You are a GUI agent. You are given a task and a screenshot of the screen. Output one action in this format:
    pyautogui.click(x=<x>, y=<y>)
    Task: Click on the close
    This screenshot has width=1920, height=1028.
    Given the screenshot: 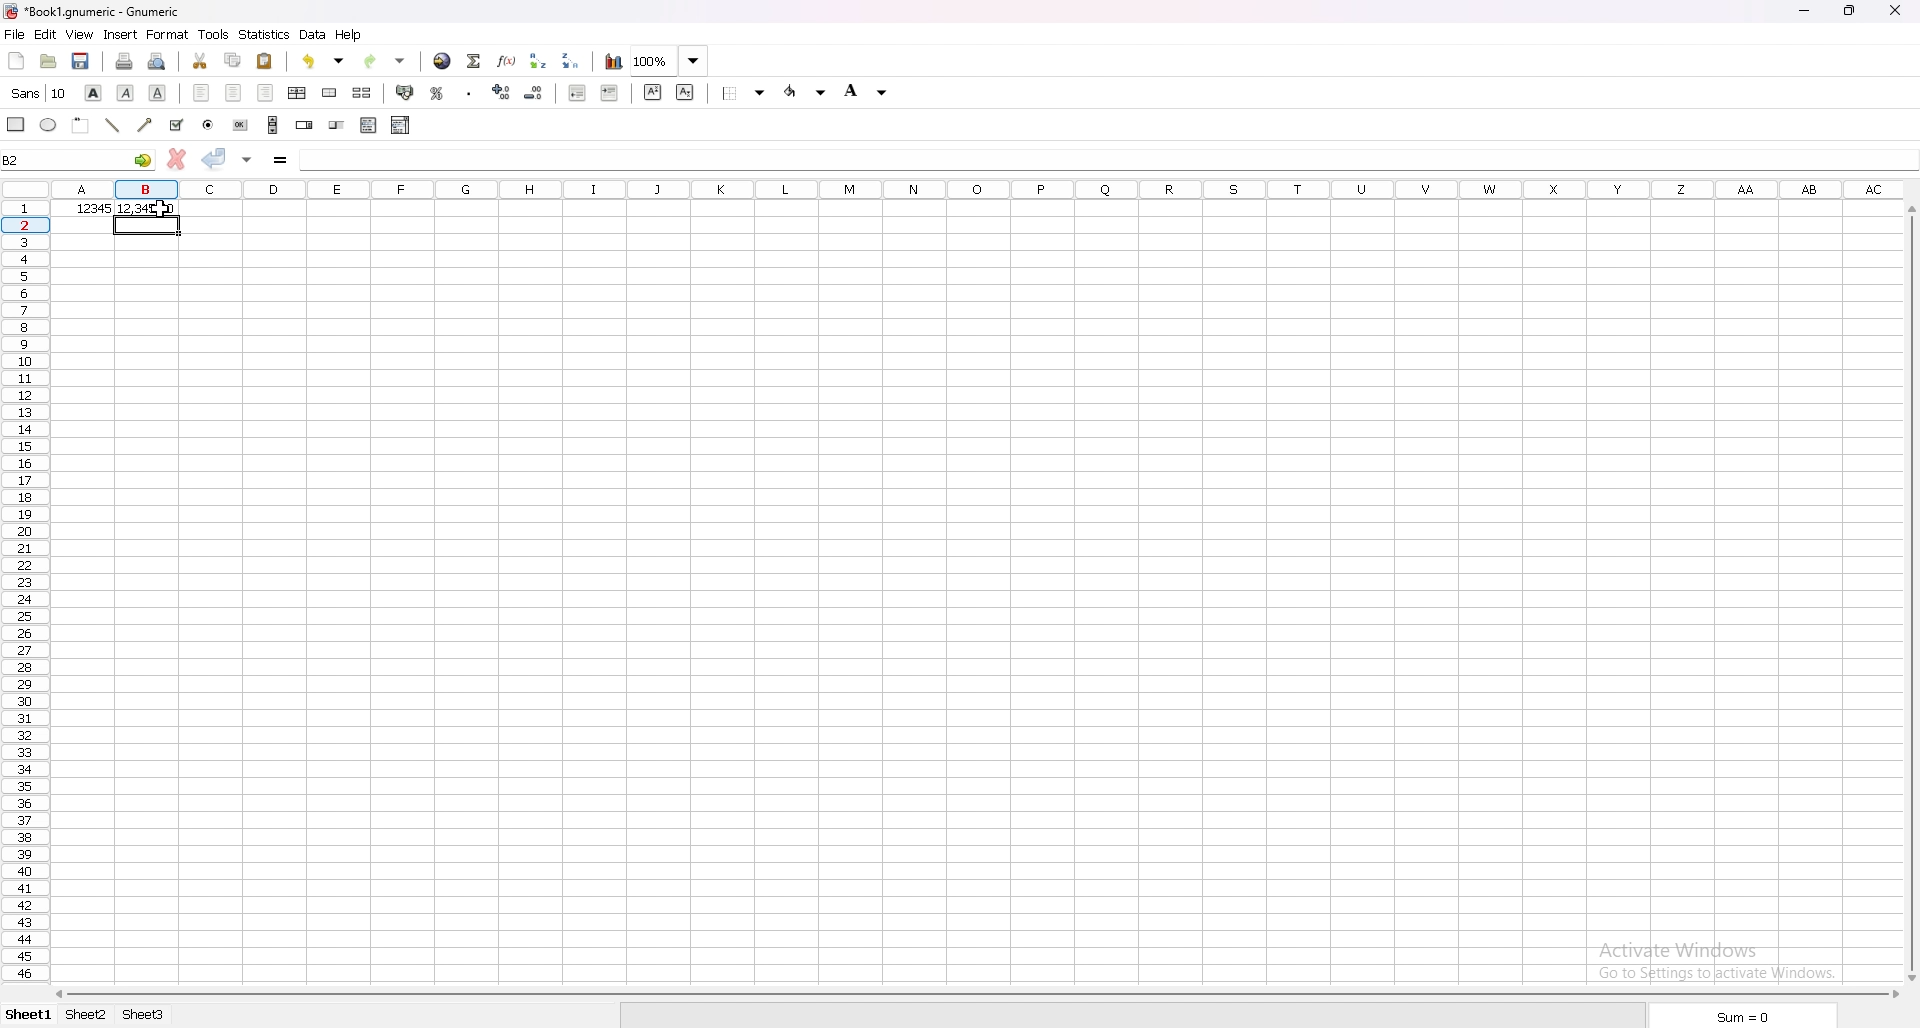 What is the action you would take?
    pyautogui.click(x=1896, y=11)
    